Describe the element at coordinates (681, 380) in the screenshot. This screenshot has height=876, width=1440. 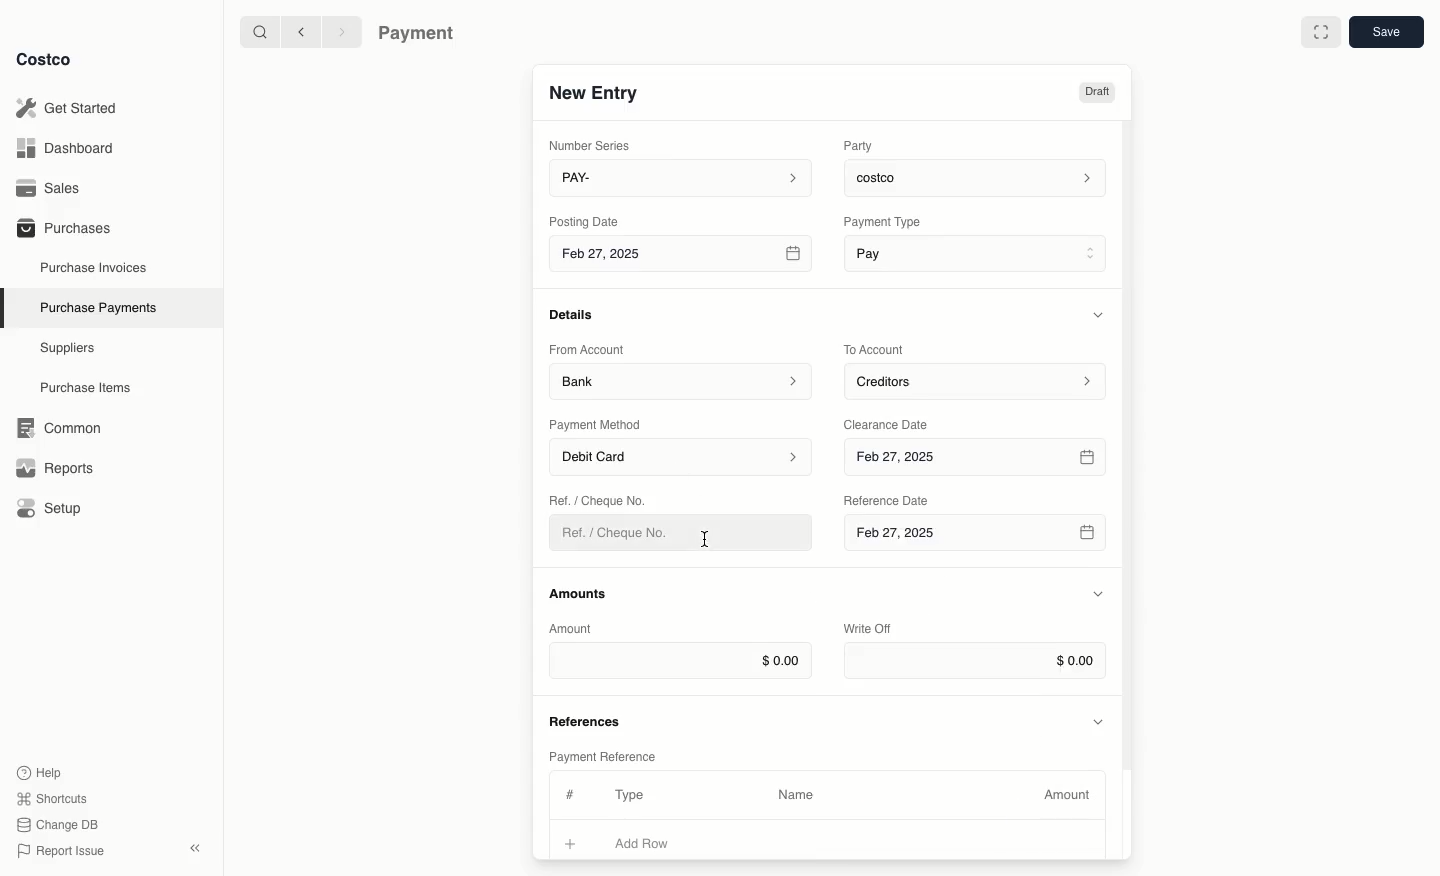
I see `Bank` at that location.